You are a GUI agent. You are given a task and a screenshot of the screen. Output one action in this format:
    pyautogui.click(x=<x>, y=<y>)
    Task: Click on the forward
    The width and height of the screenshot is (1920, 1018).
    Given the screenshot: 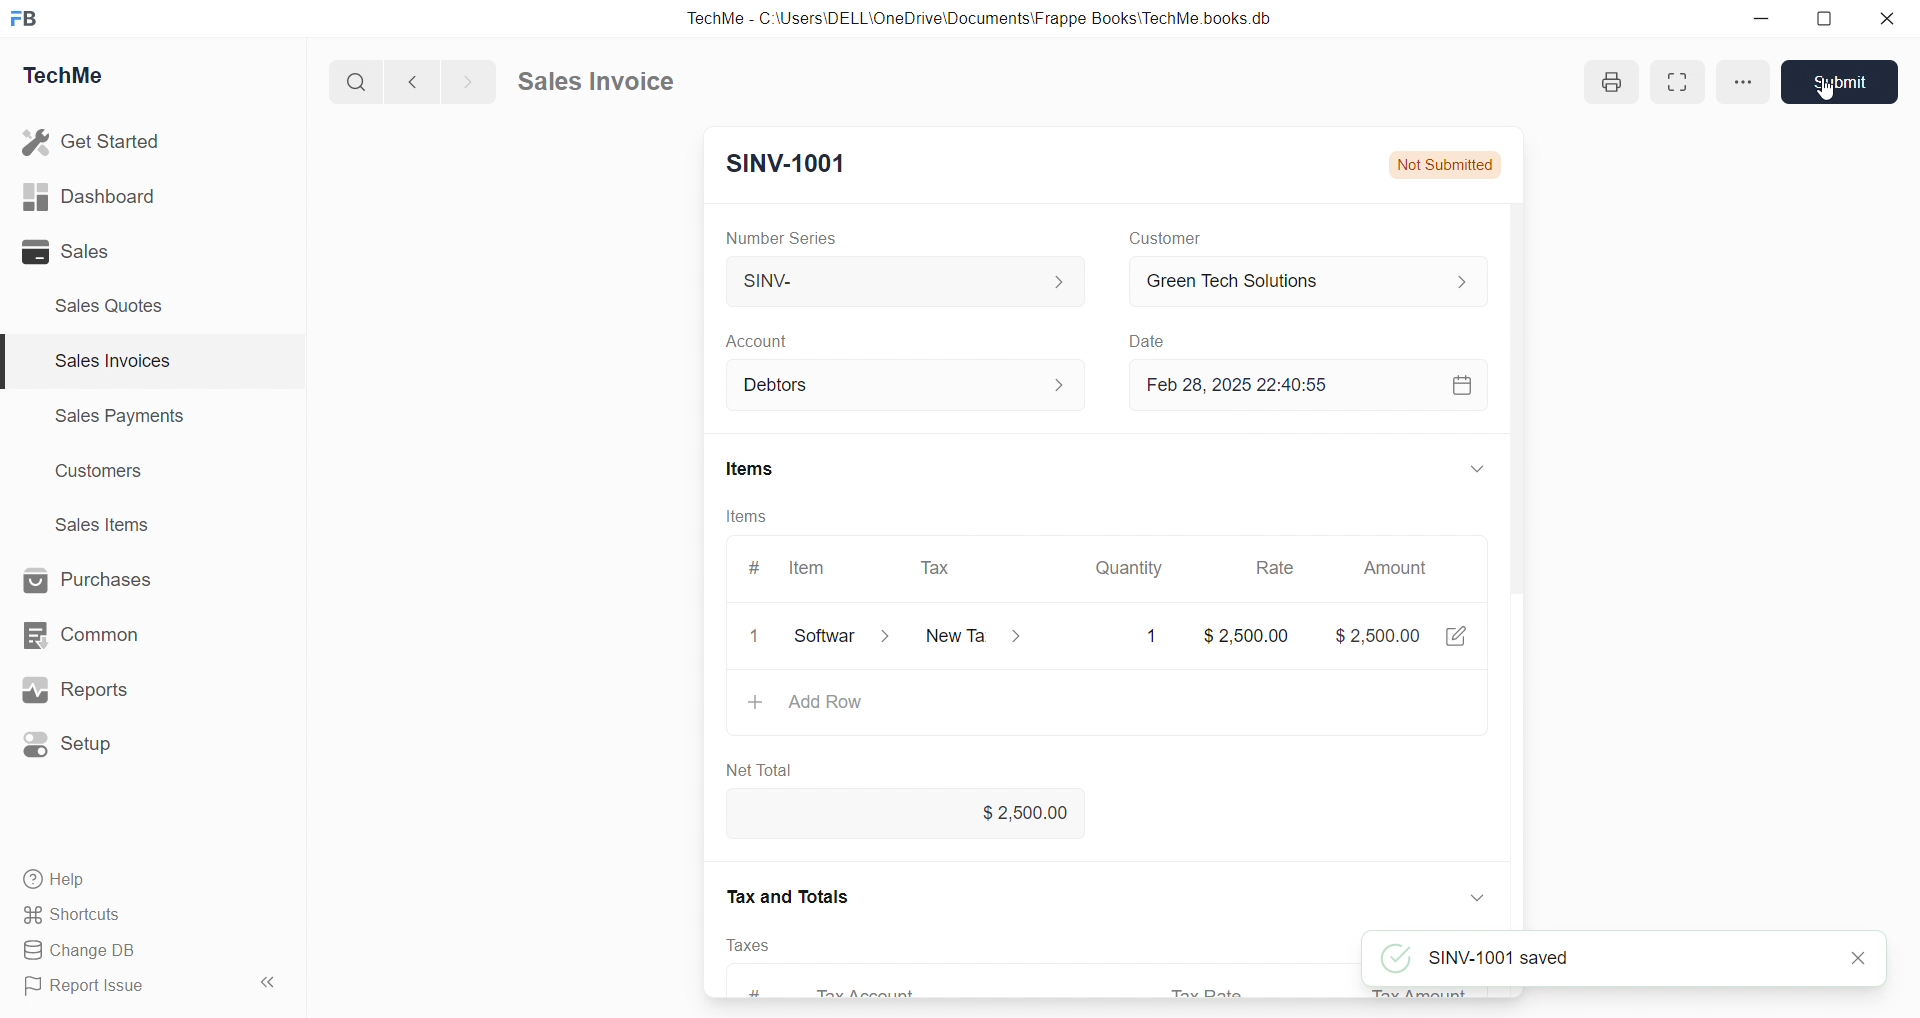 What is the action you would take?
    pyautogui.click(x=465, y=82)
    